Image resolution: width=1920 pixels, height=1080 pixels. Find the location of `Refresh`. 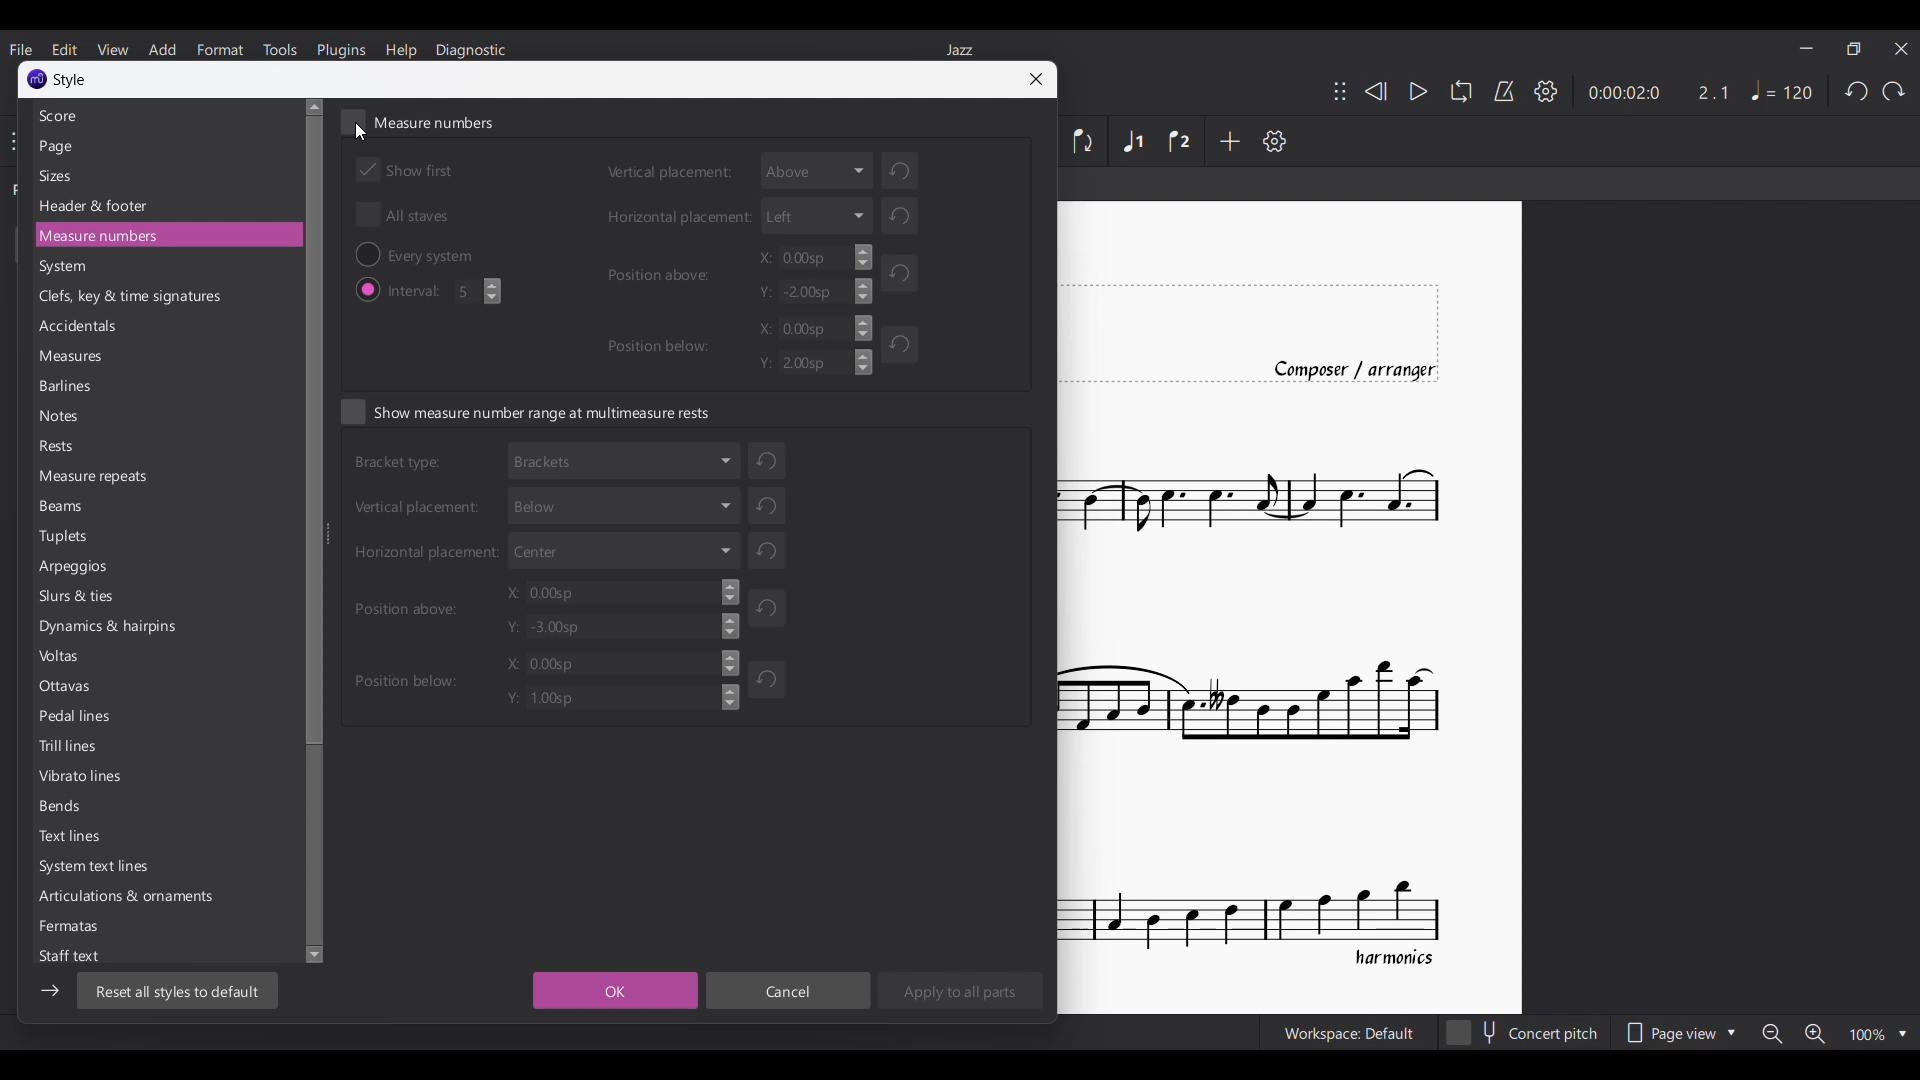

Refresh is located at coordinates (772, 552).